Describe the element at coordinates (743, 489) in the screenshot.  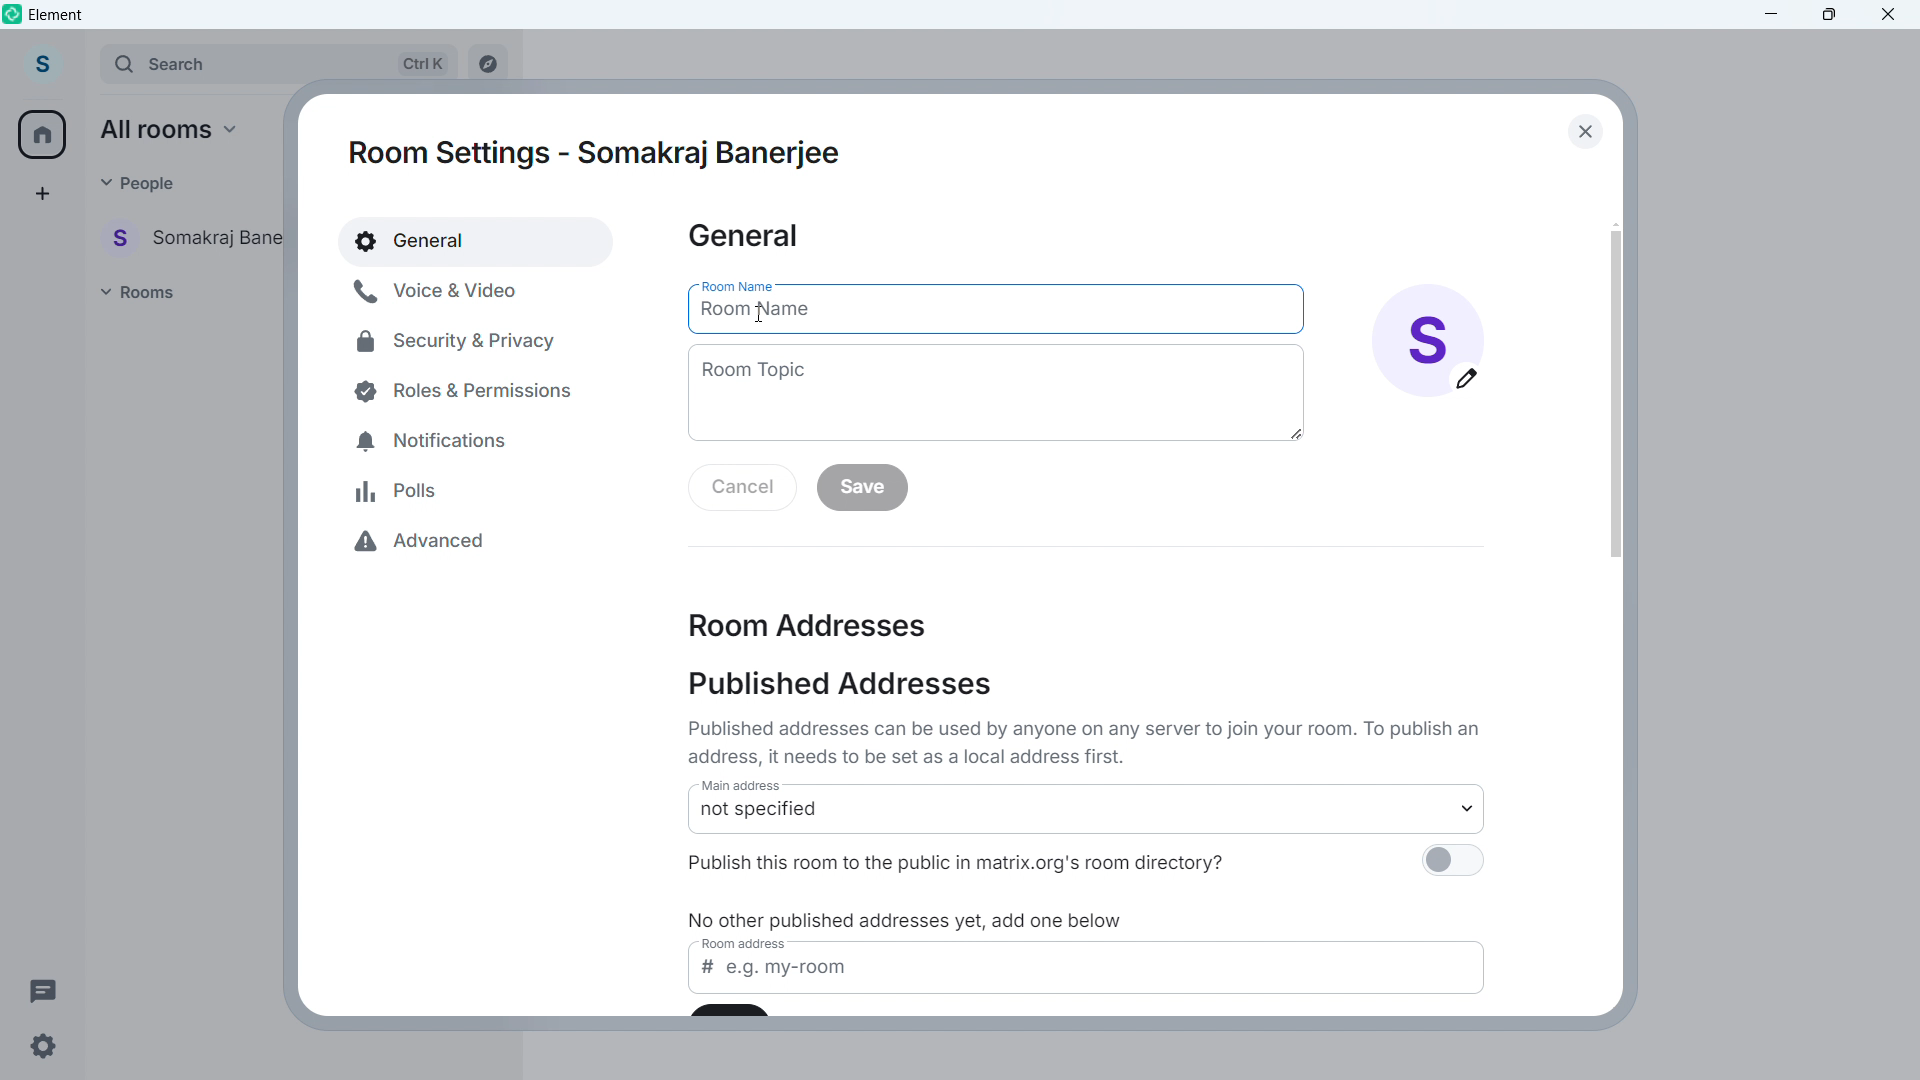
I see `Cancel ` at that location.